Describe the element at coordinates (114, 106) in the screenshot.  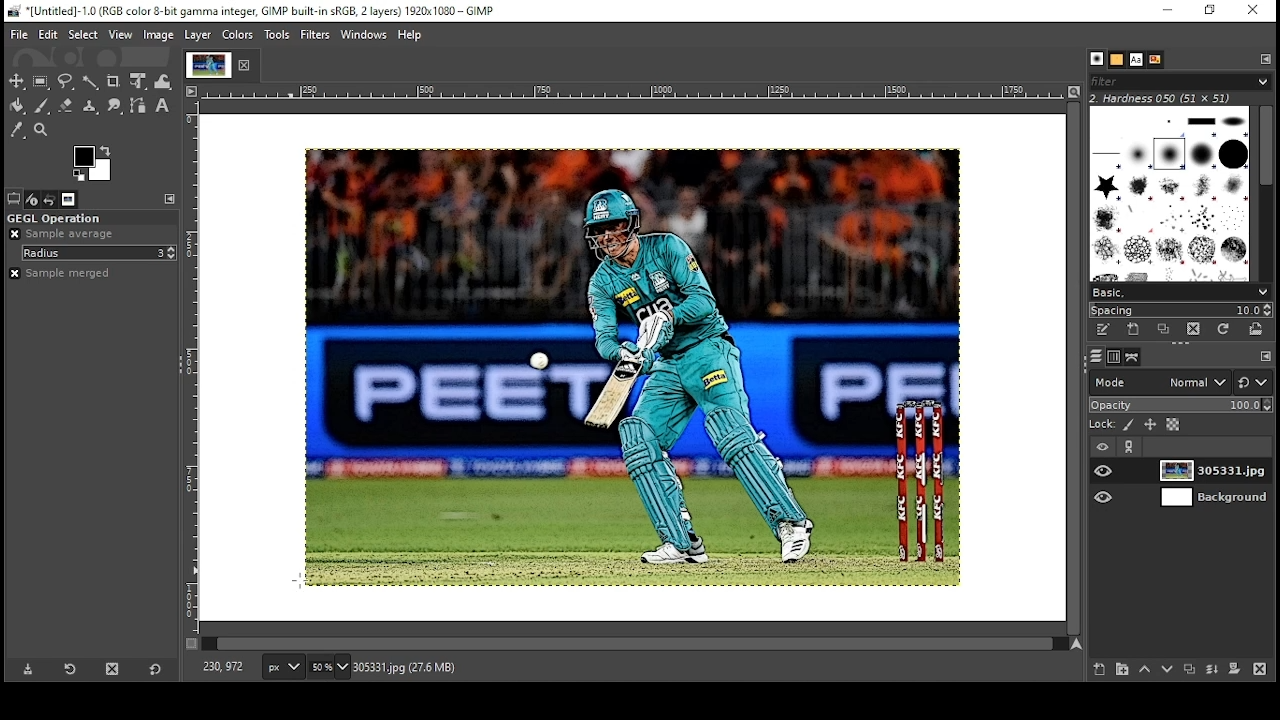
I see `smudge tool` at that location.